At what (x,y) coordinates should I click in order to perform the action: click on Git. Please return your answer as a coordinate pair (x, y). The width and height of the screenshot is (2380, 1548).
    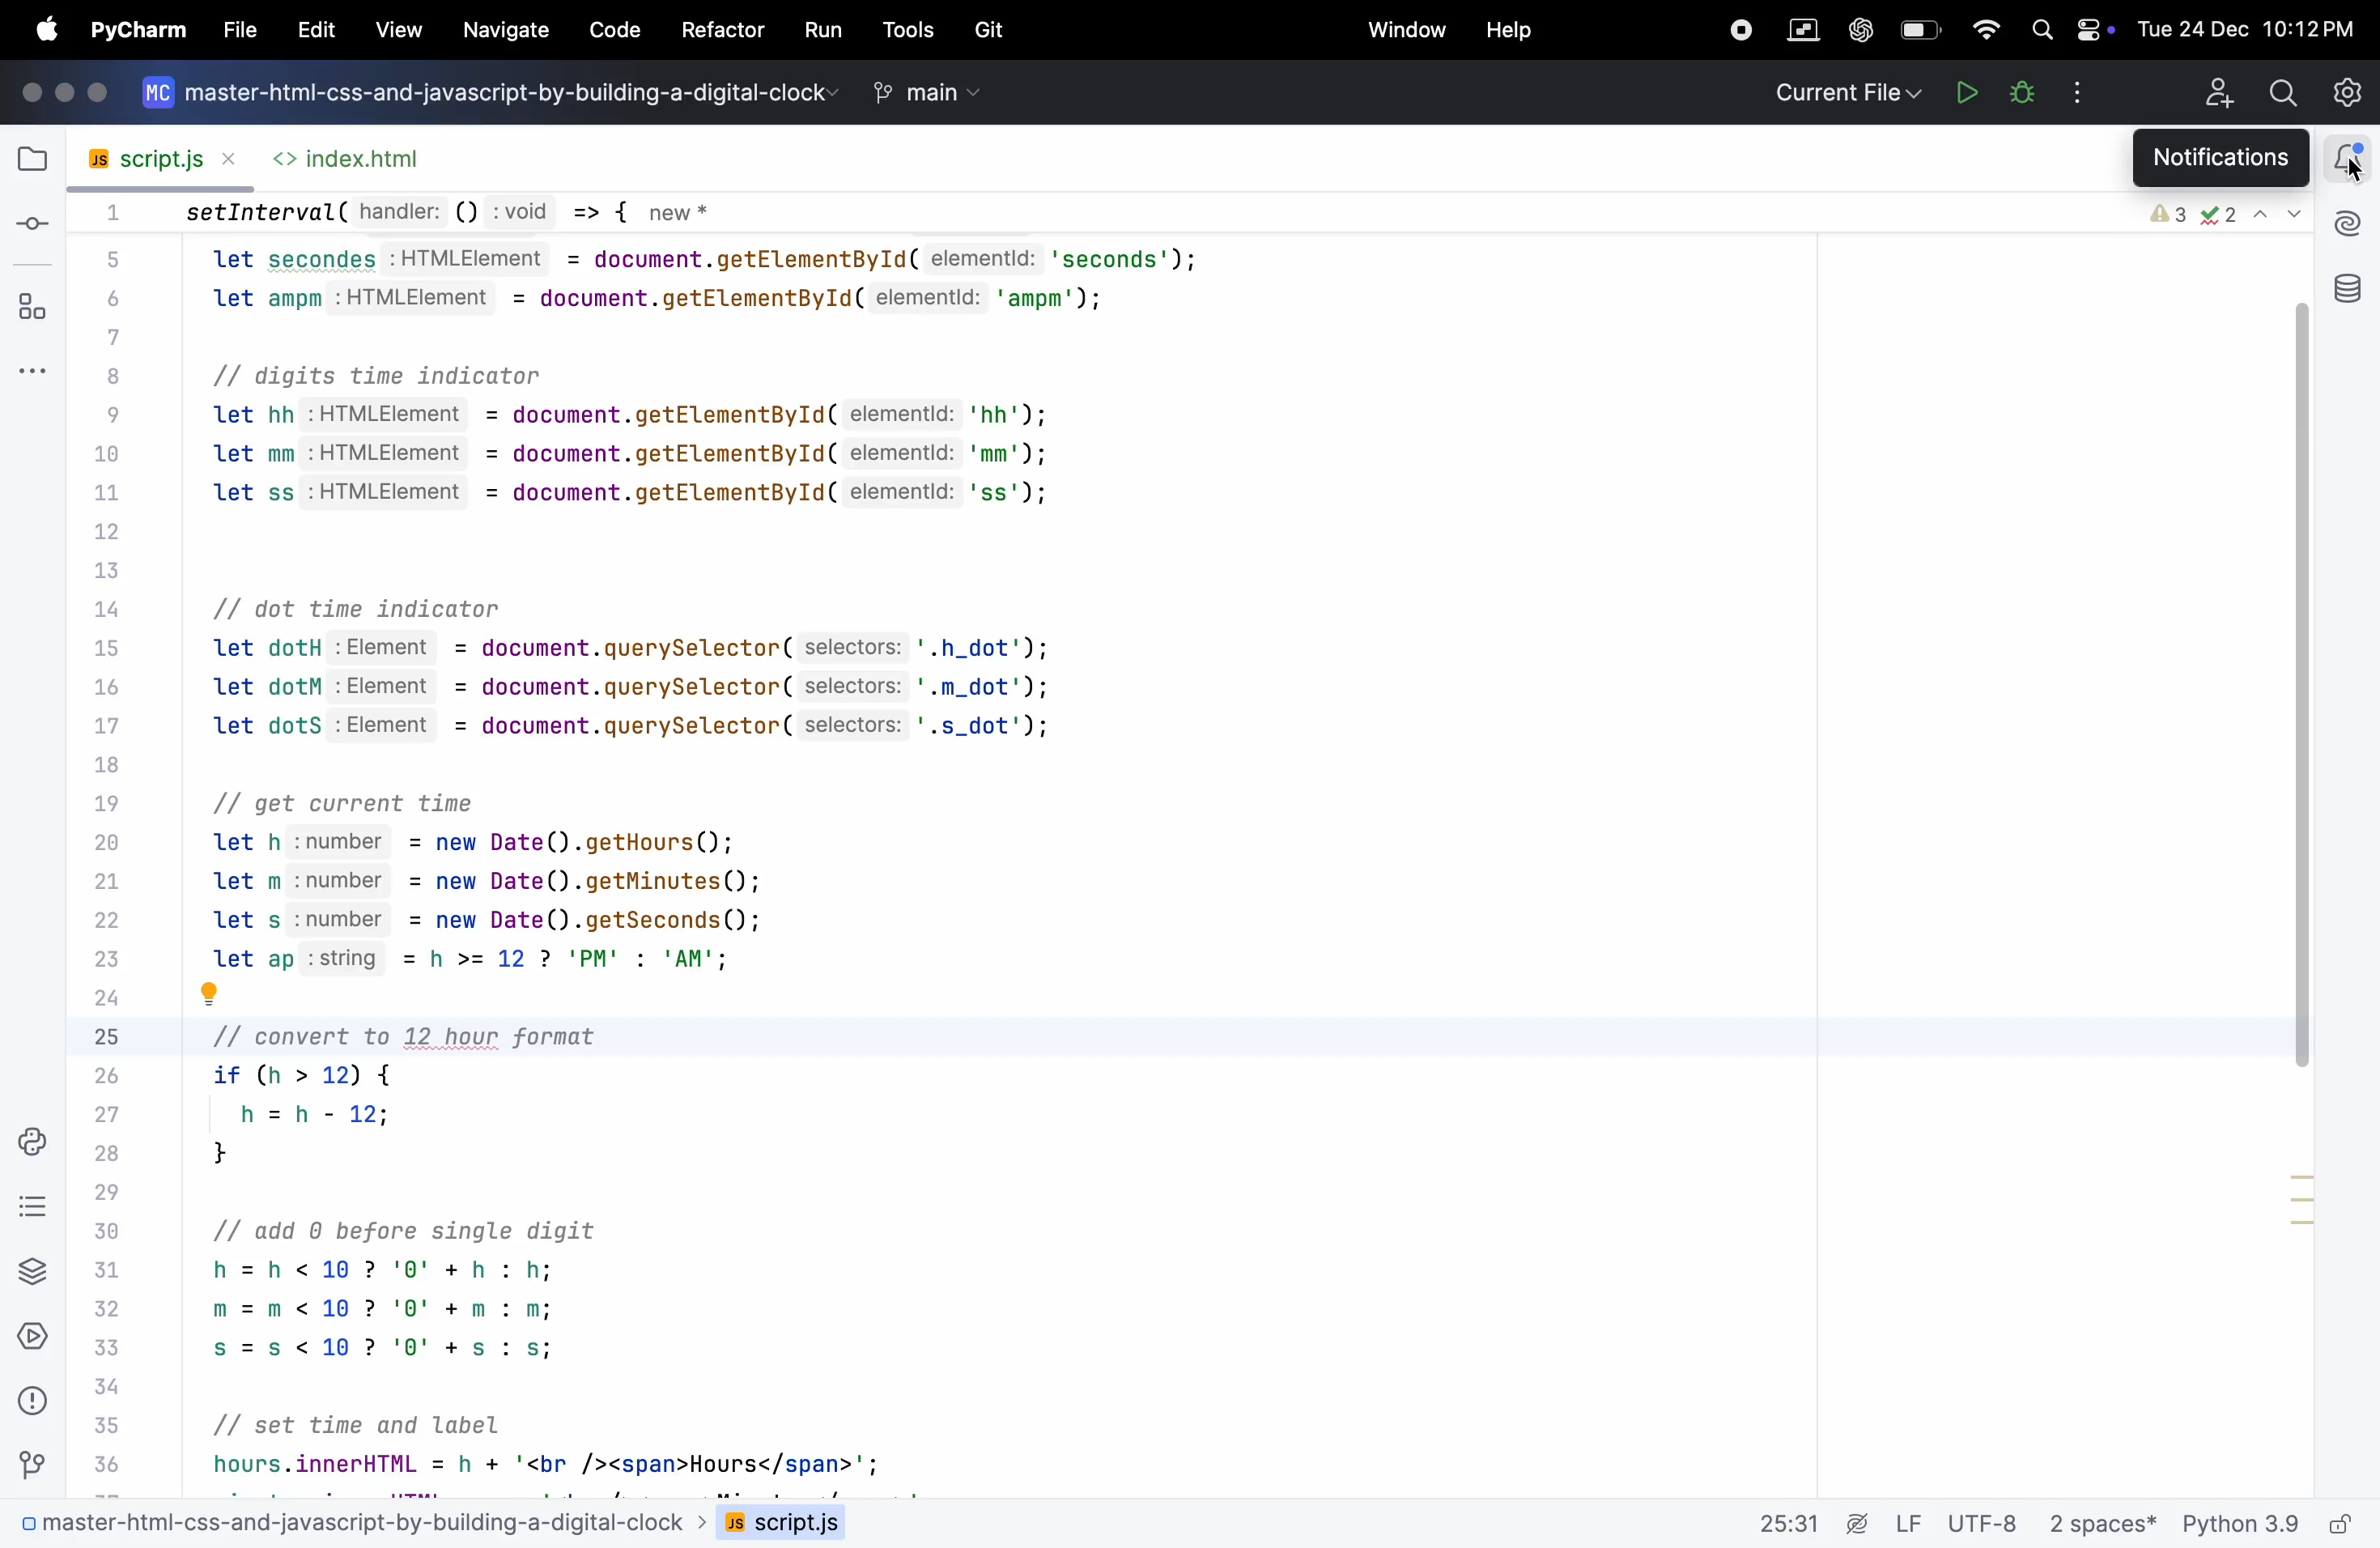
    Looking at the image, I should click on (998, 29).